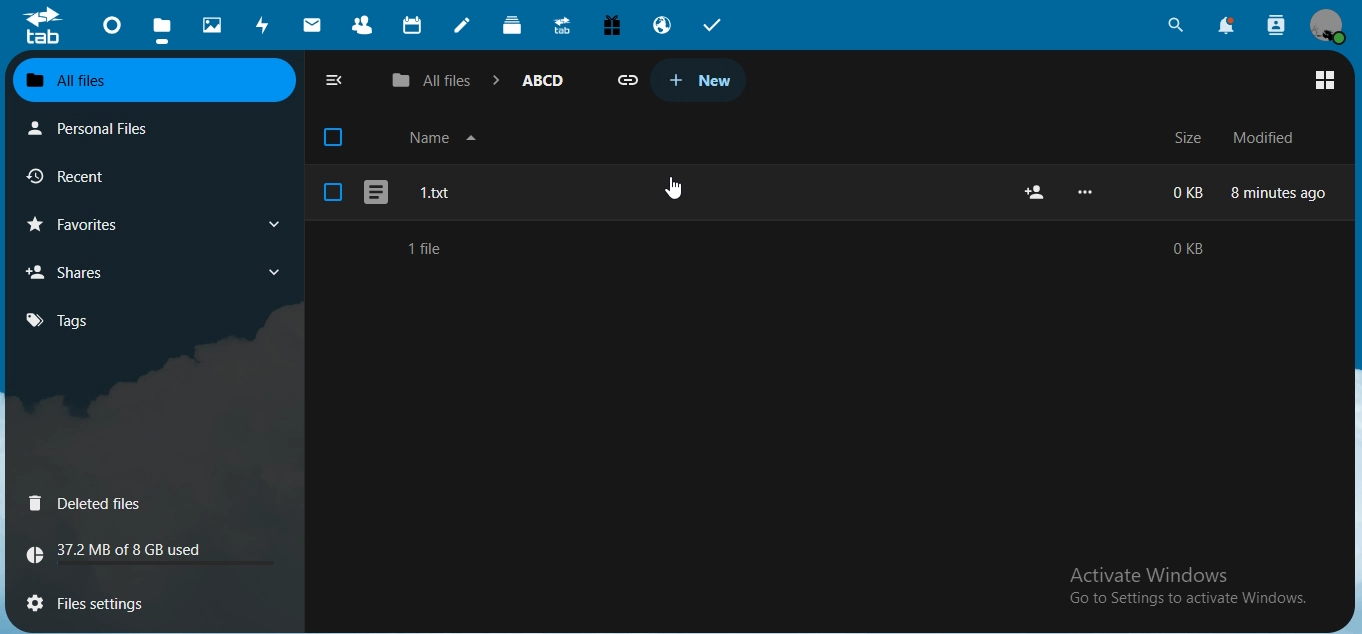  What do you see at coordinates (565, 27) in the screenshot?
I see `upgrade` at bounding box center [565, 27].